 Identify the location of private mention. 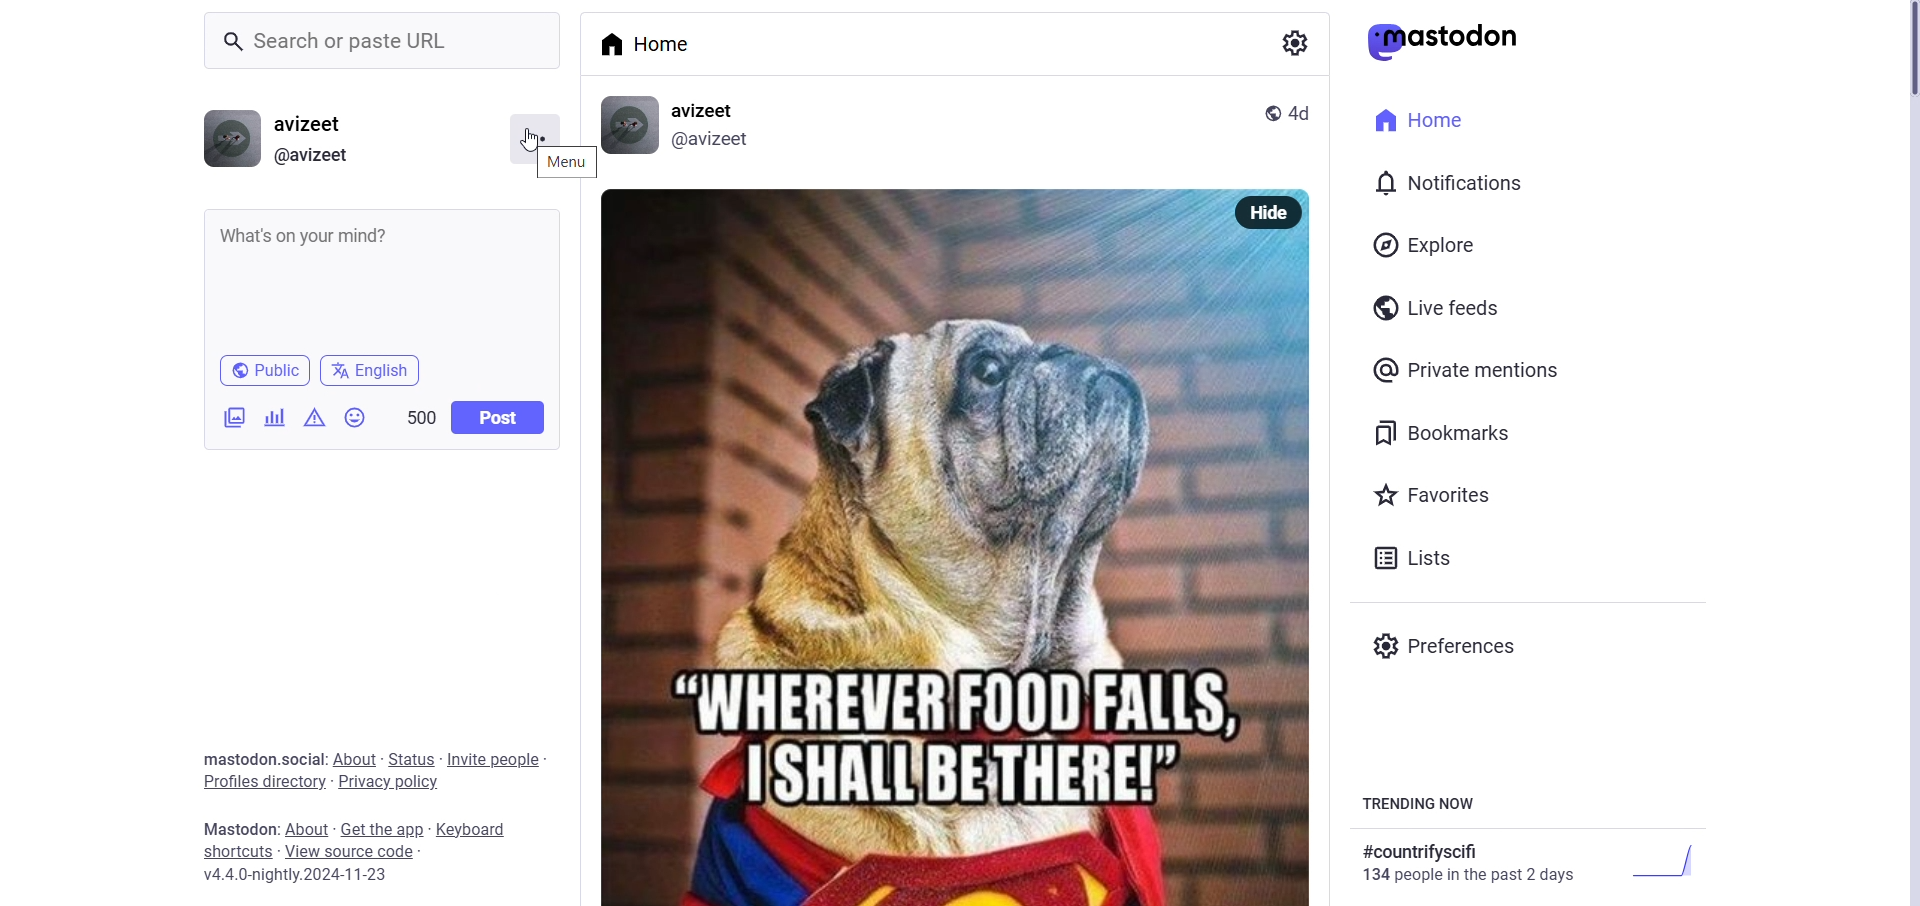
(1467, 368).